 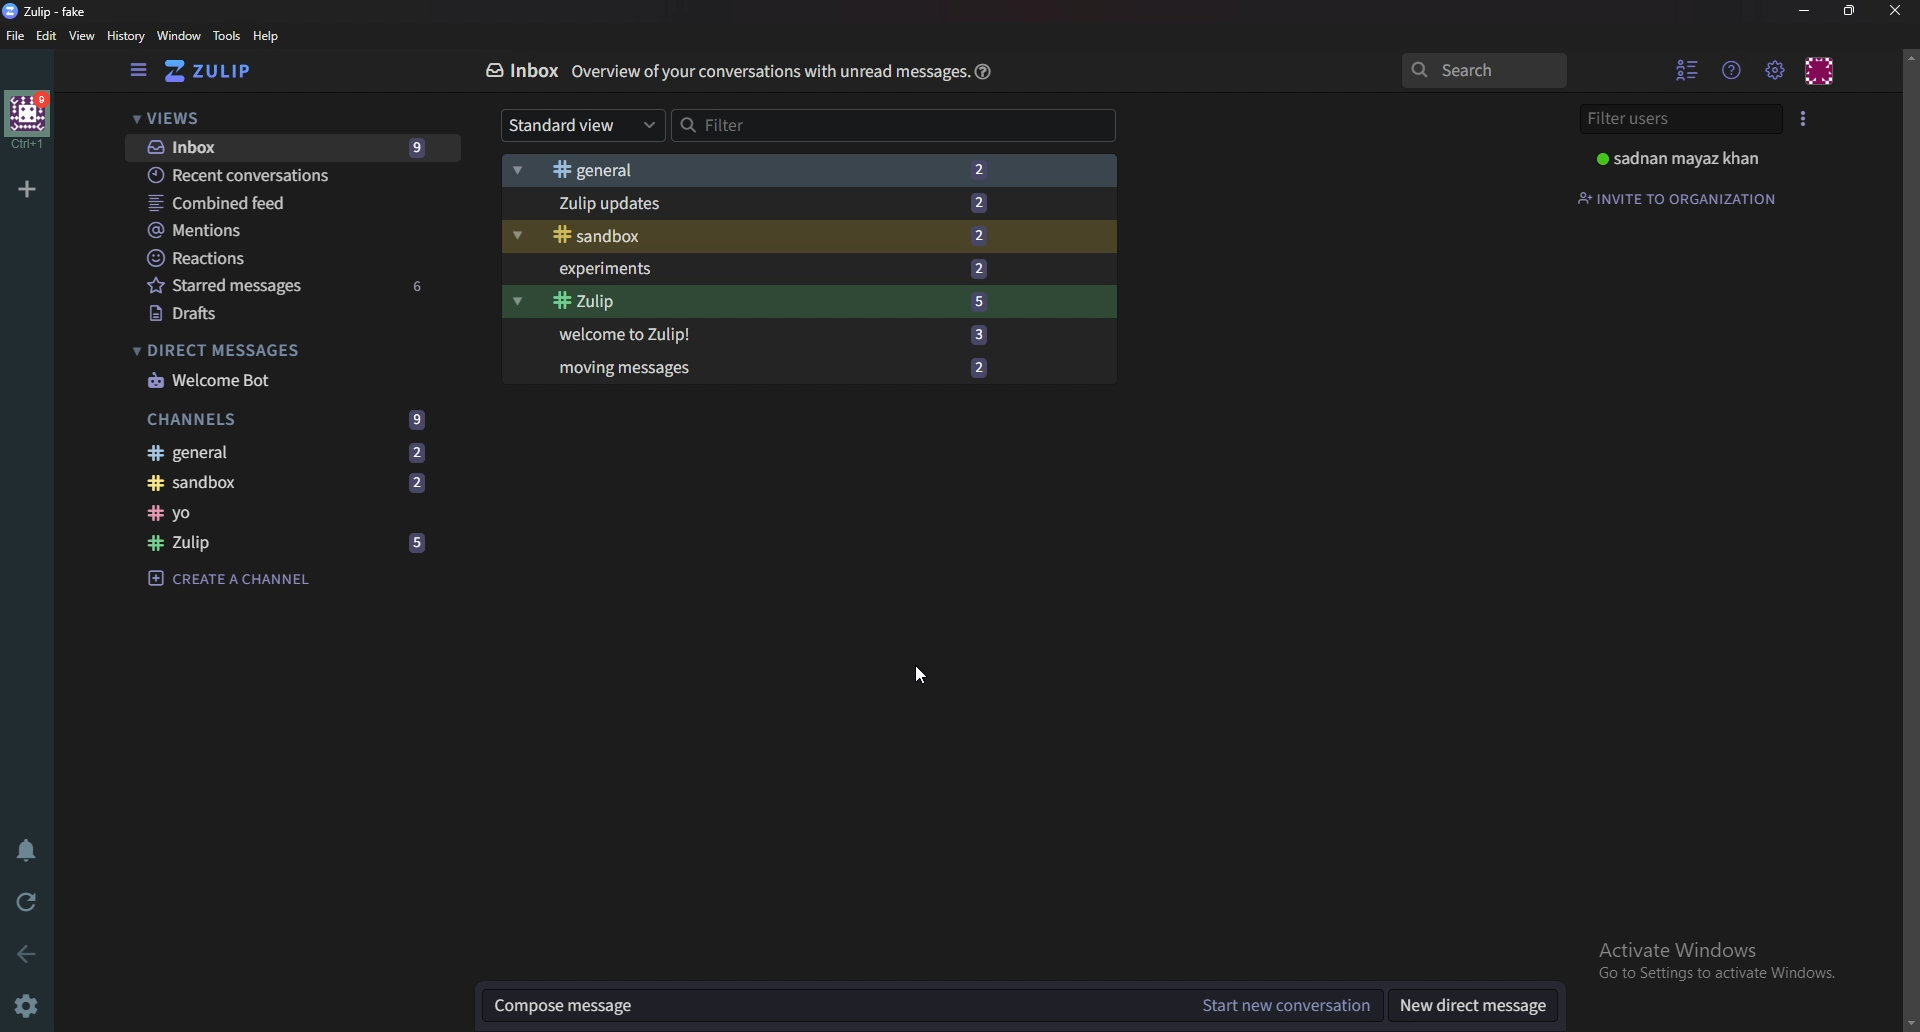 What do you see at coordinates (786, 204) in the screenshot?
I see `zulip updates` at bounding box center [786, 204].